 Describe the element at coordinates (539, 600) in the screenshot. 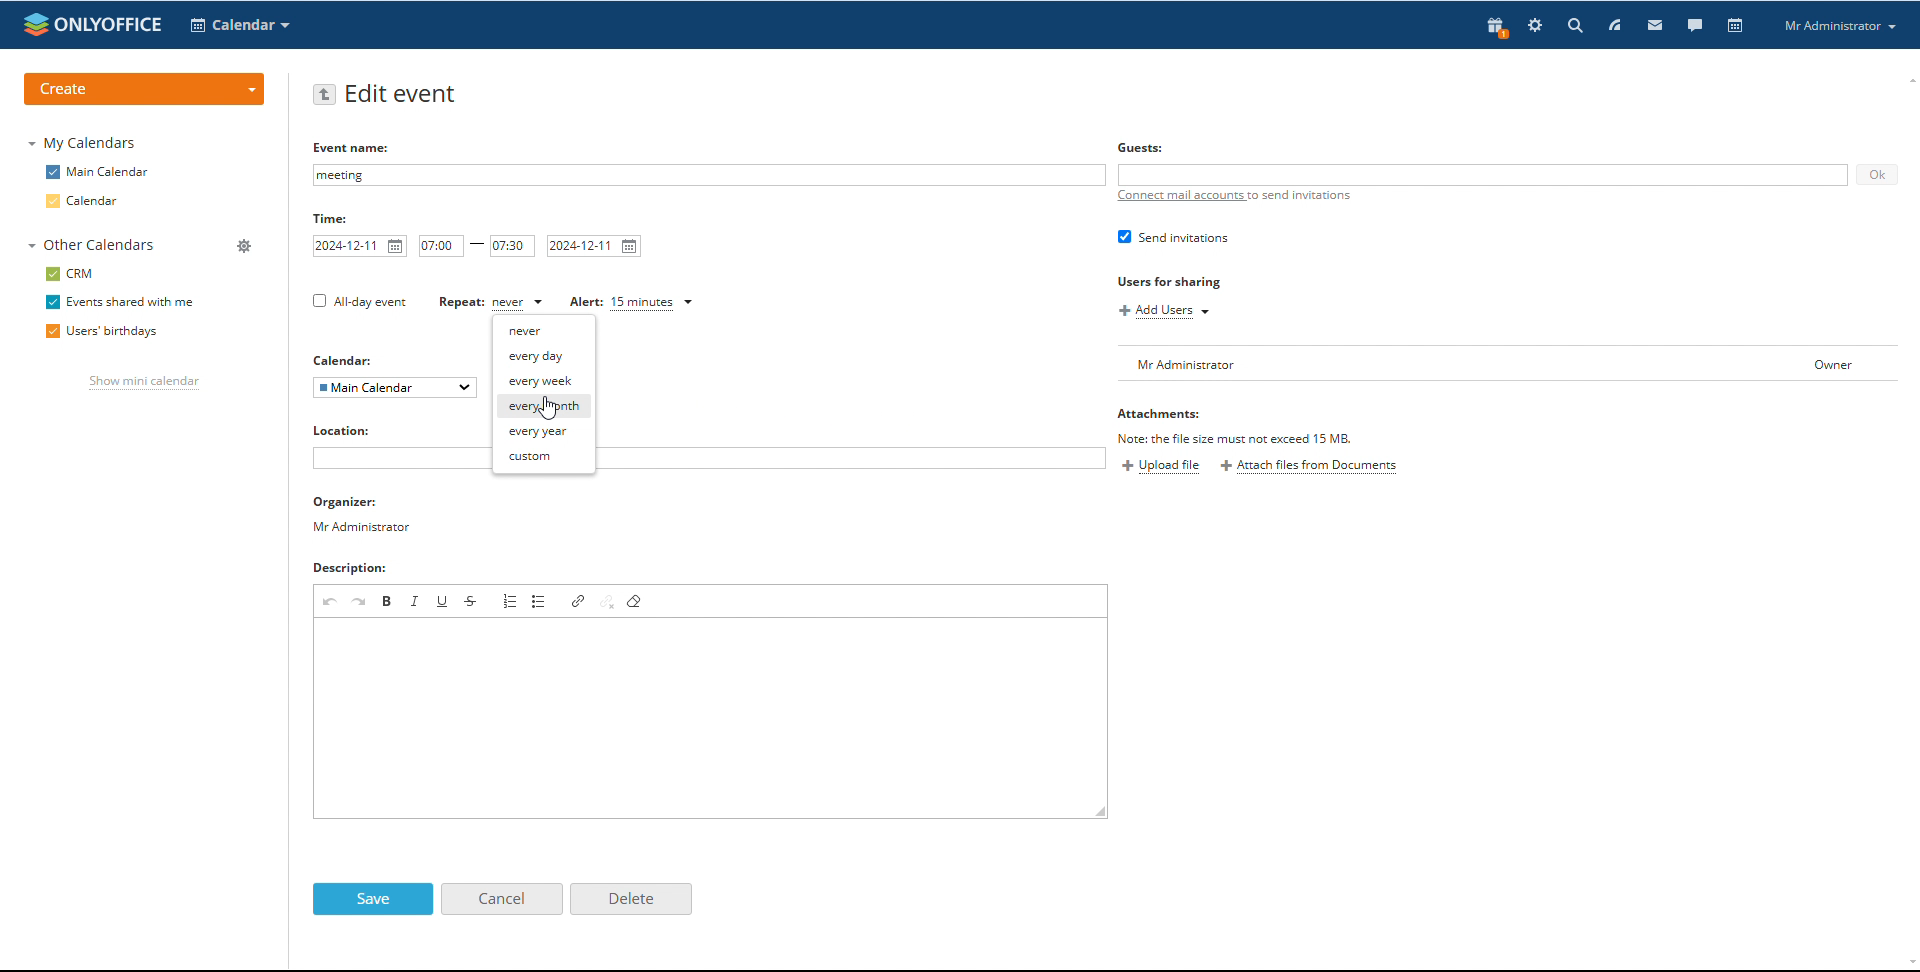

I see `insert/remove bulleted list` at that location.